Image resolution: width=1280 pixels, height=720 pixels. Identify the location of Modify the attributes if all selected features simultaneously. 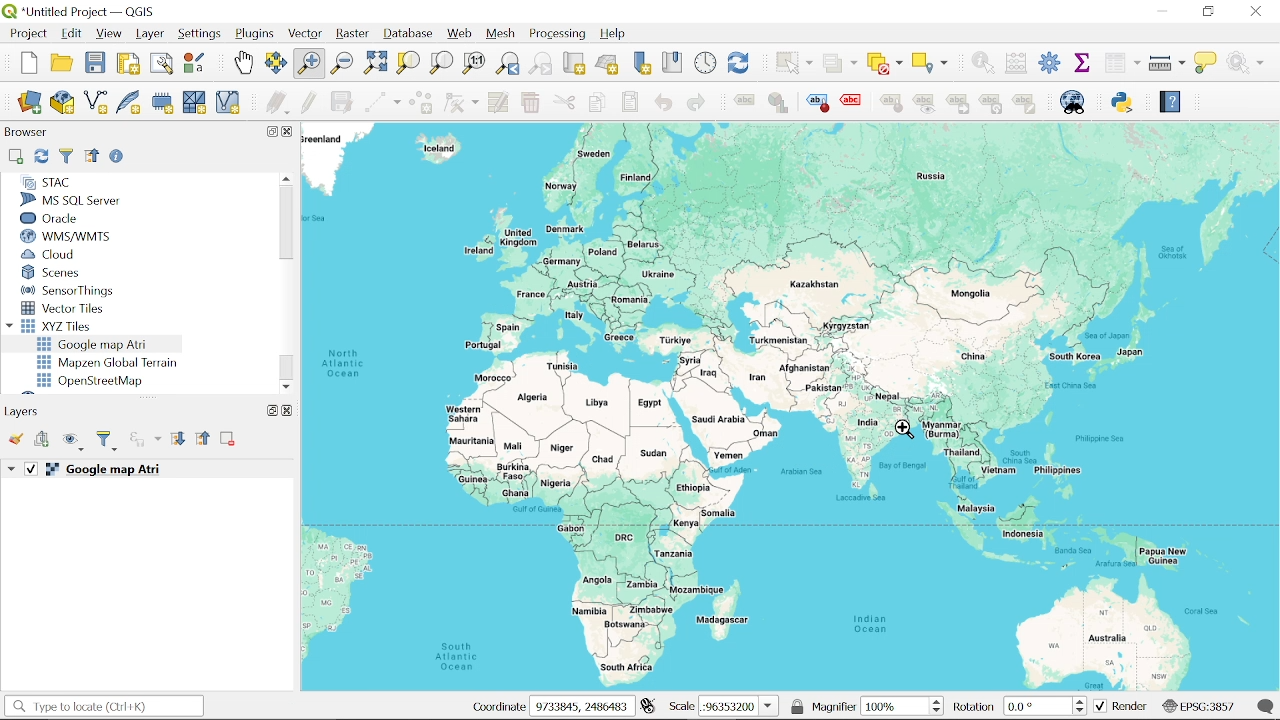
(499, 103).